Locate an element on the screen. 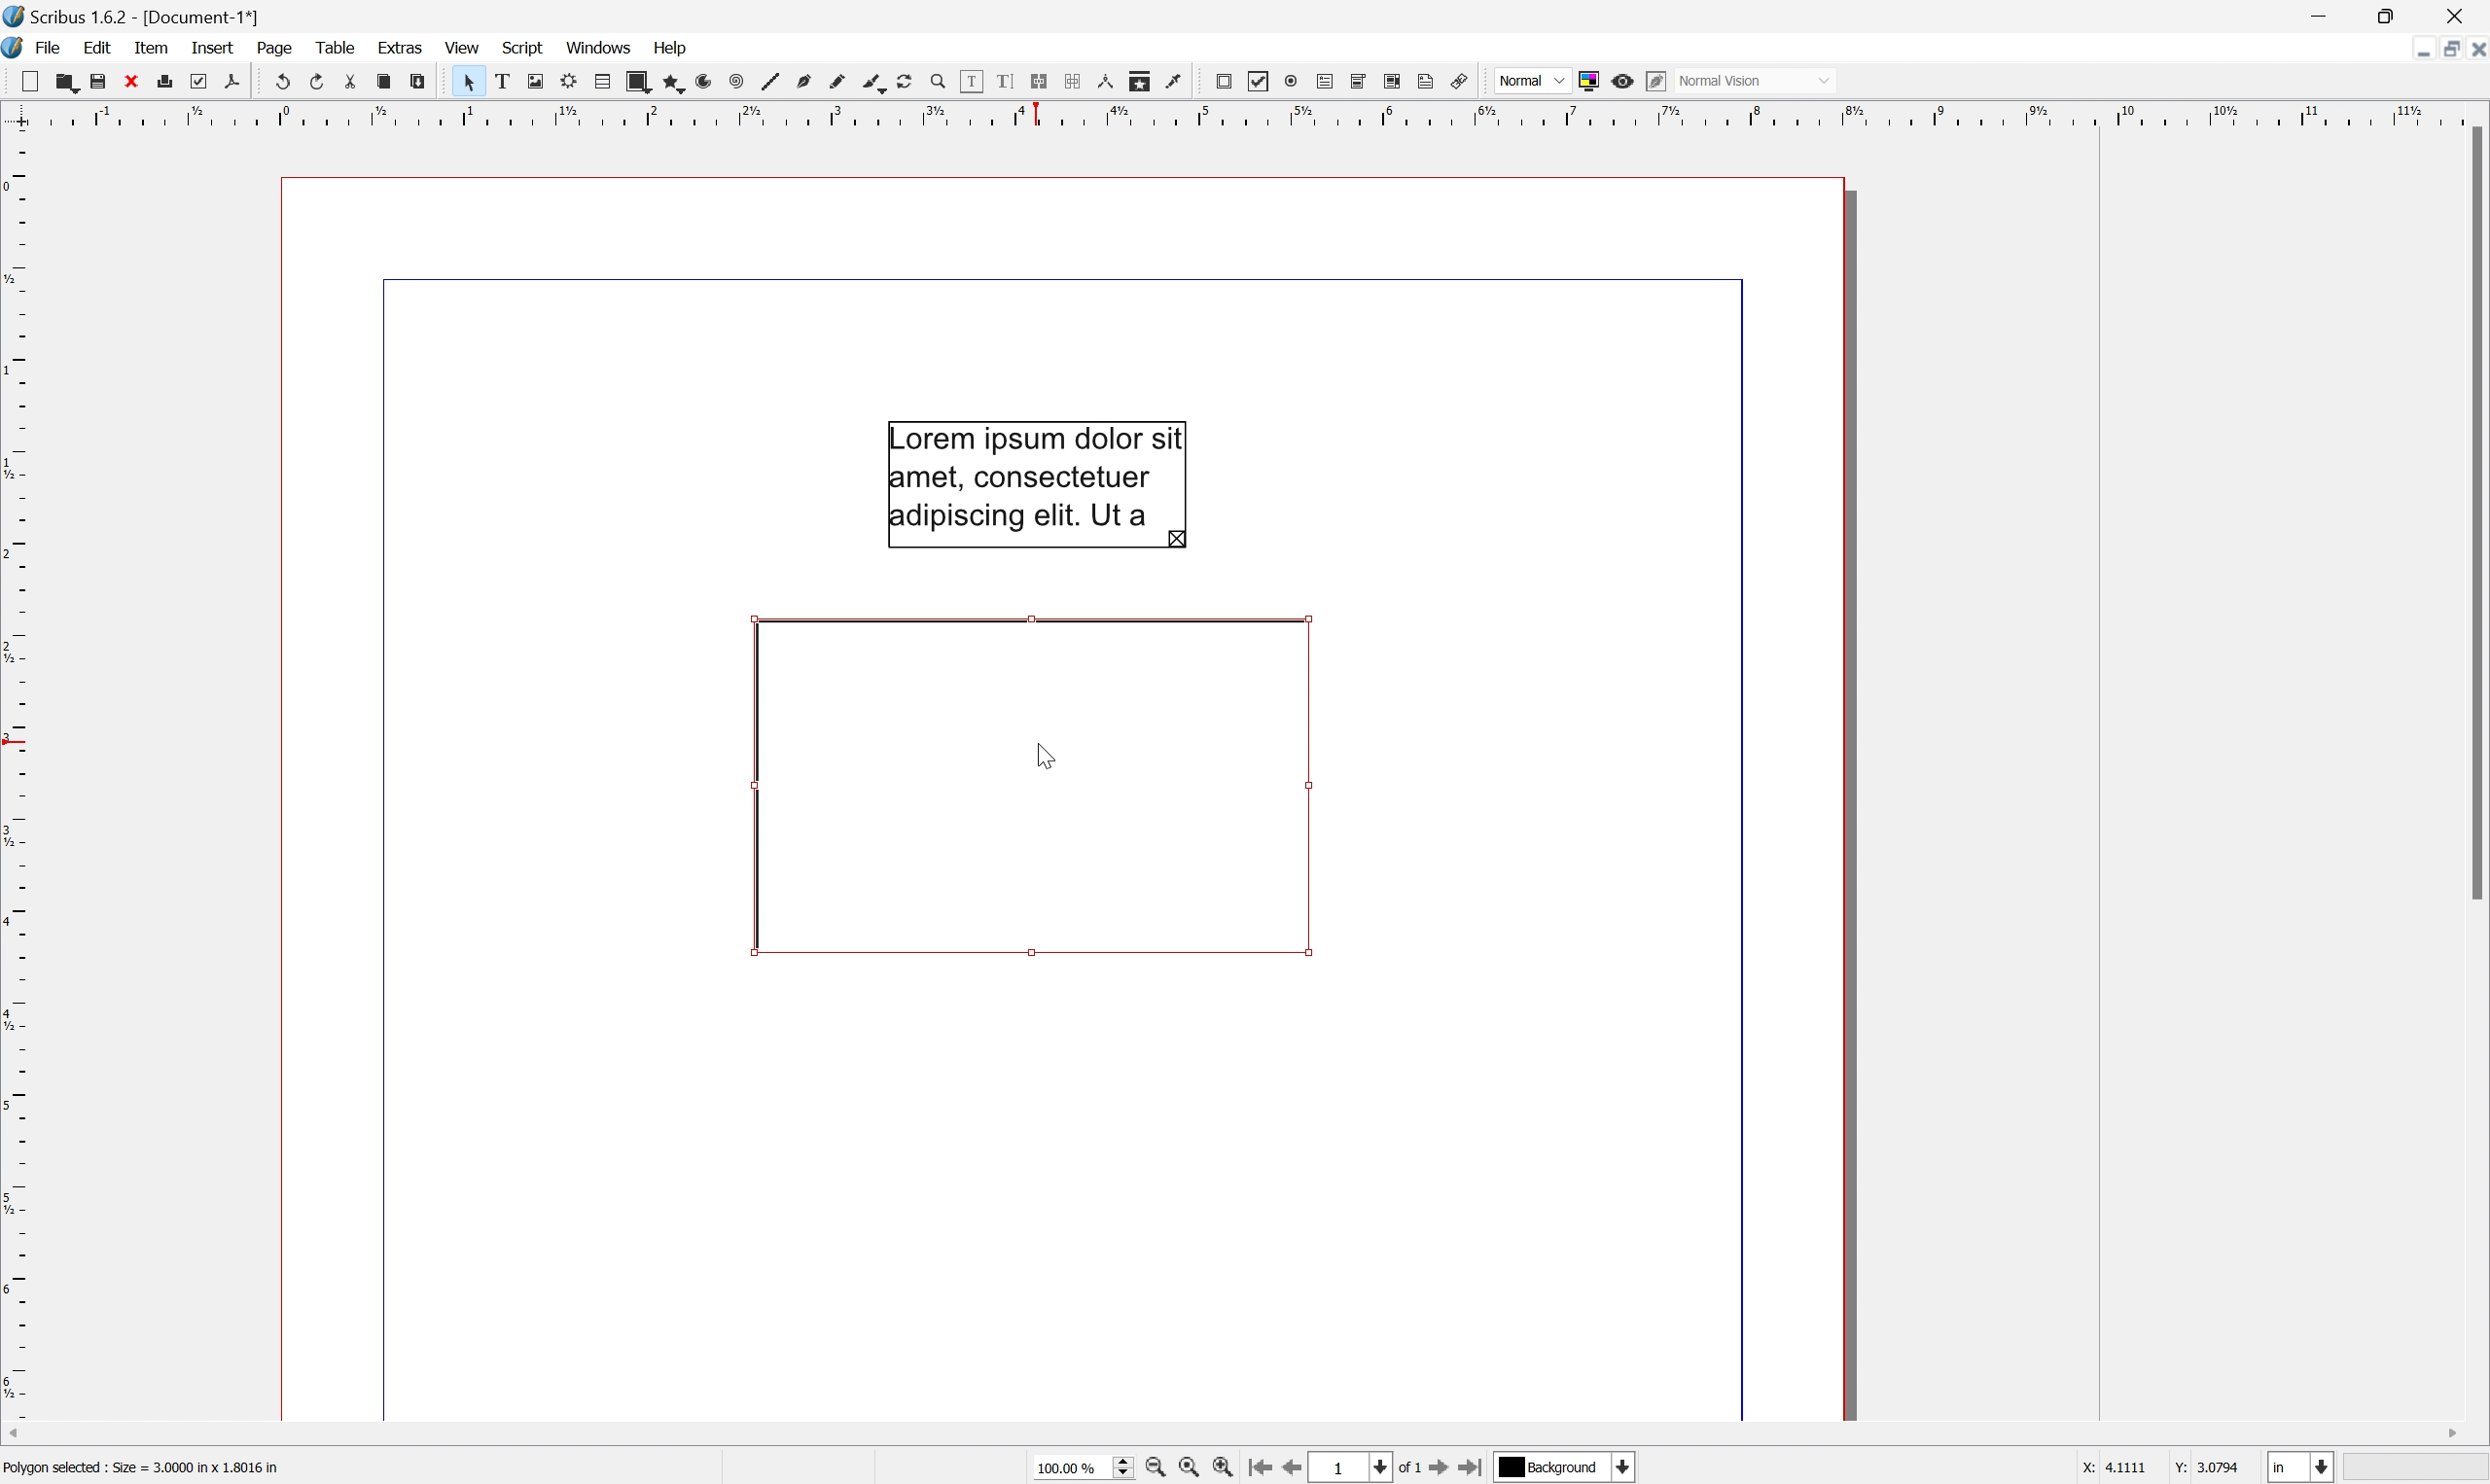 The width and height of the screenshot is (2490, 1484). Link text frames is located at coordinates (1037, 78).